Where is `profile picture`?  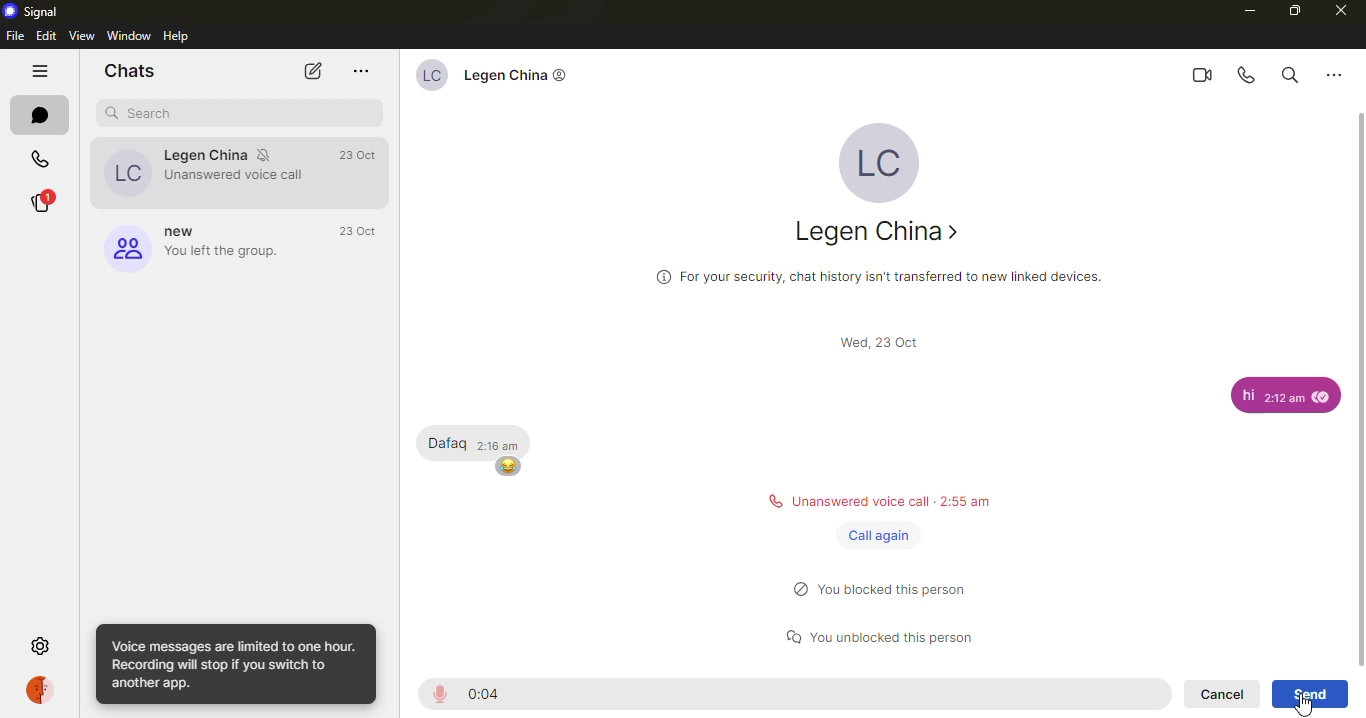 profile picture is located at coordinates (429, 72).